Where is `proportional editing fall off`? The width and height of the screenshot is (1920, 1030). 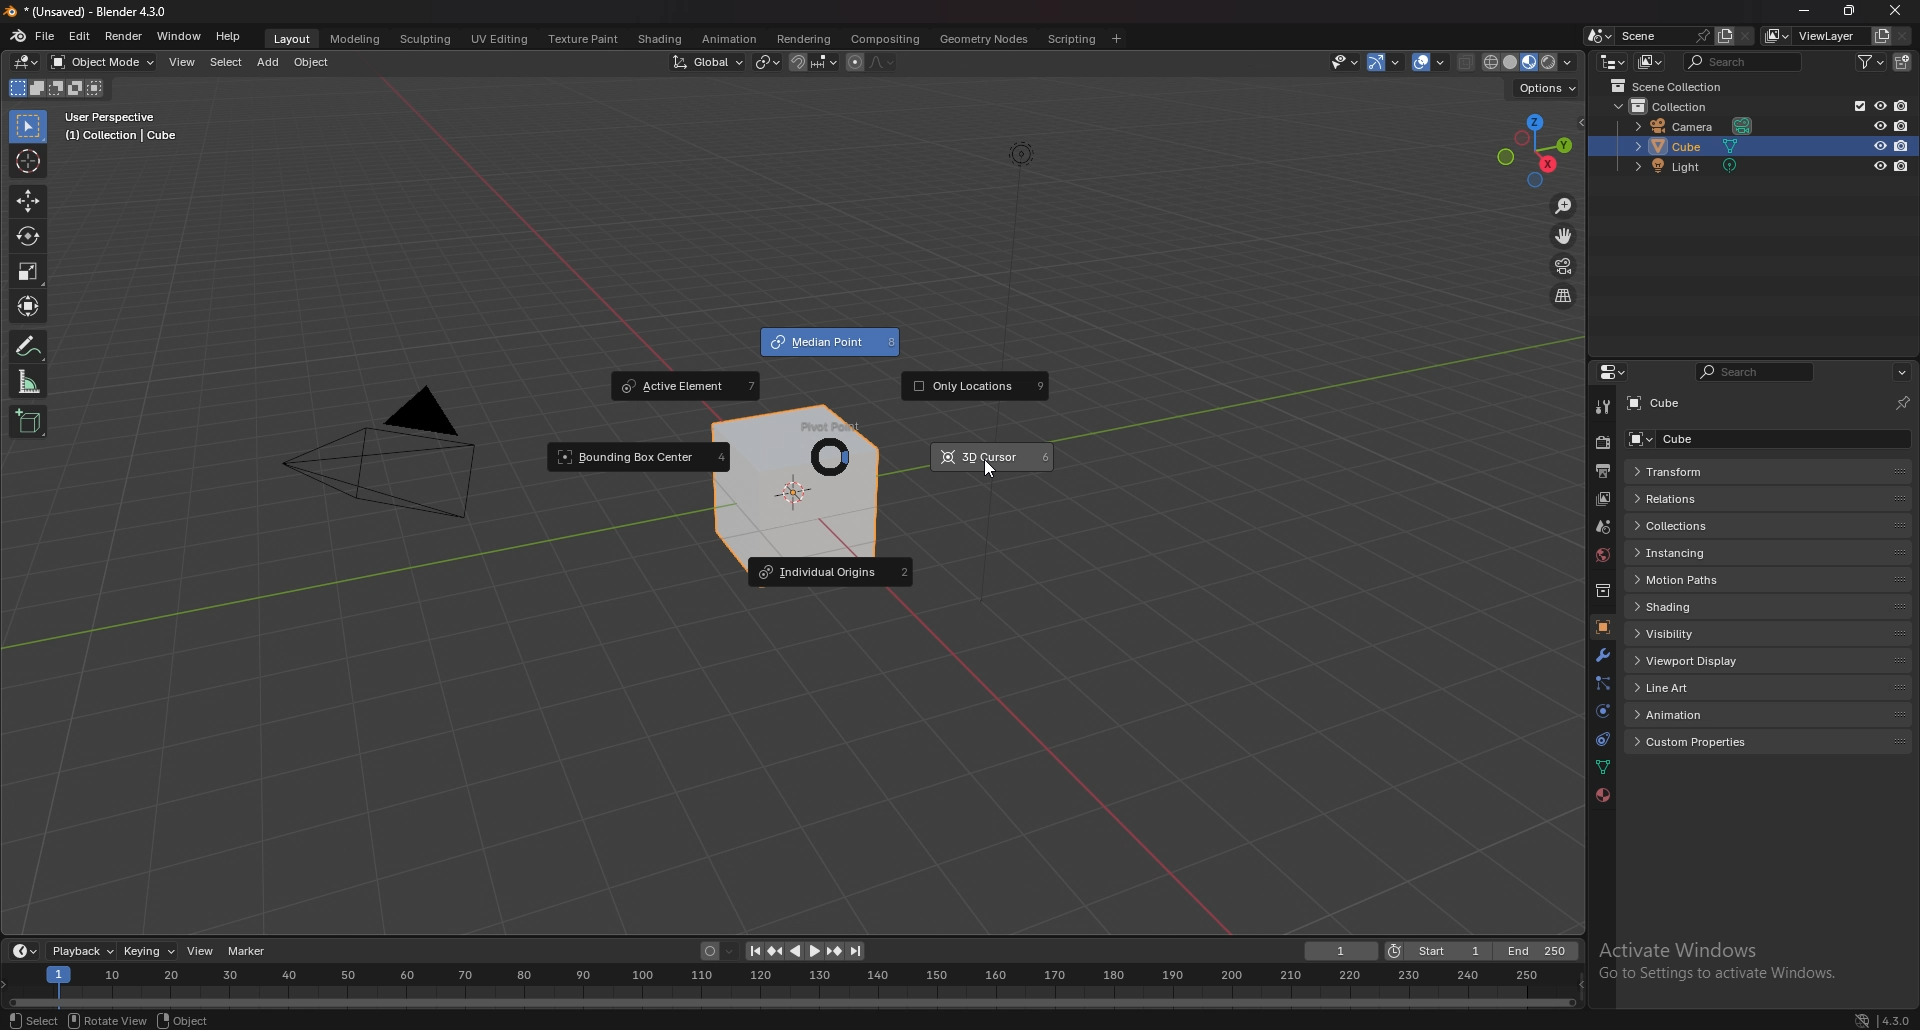 proportional editing fall off is located at coordinates (880, 63).